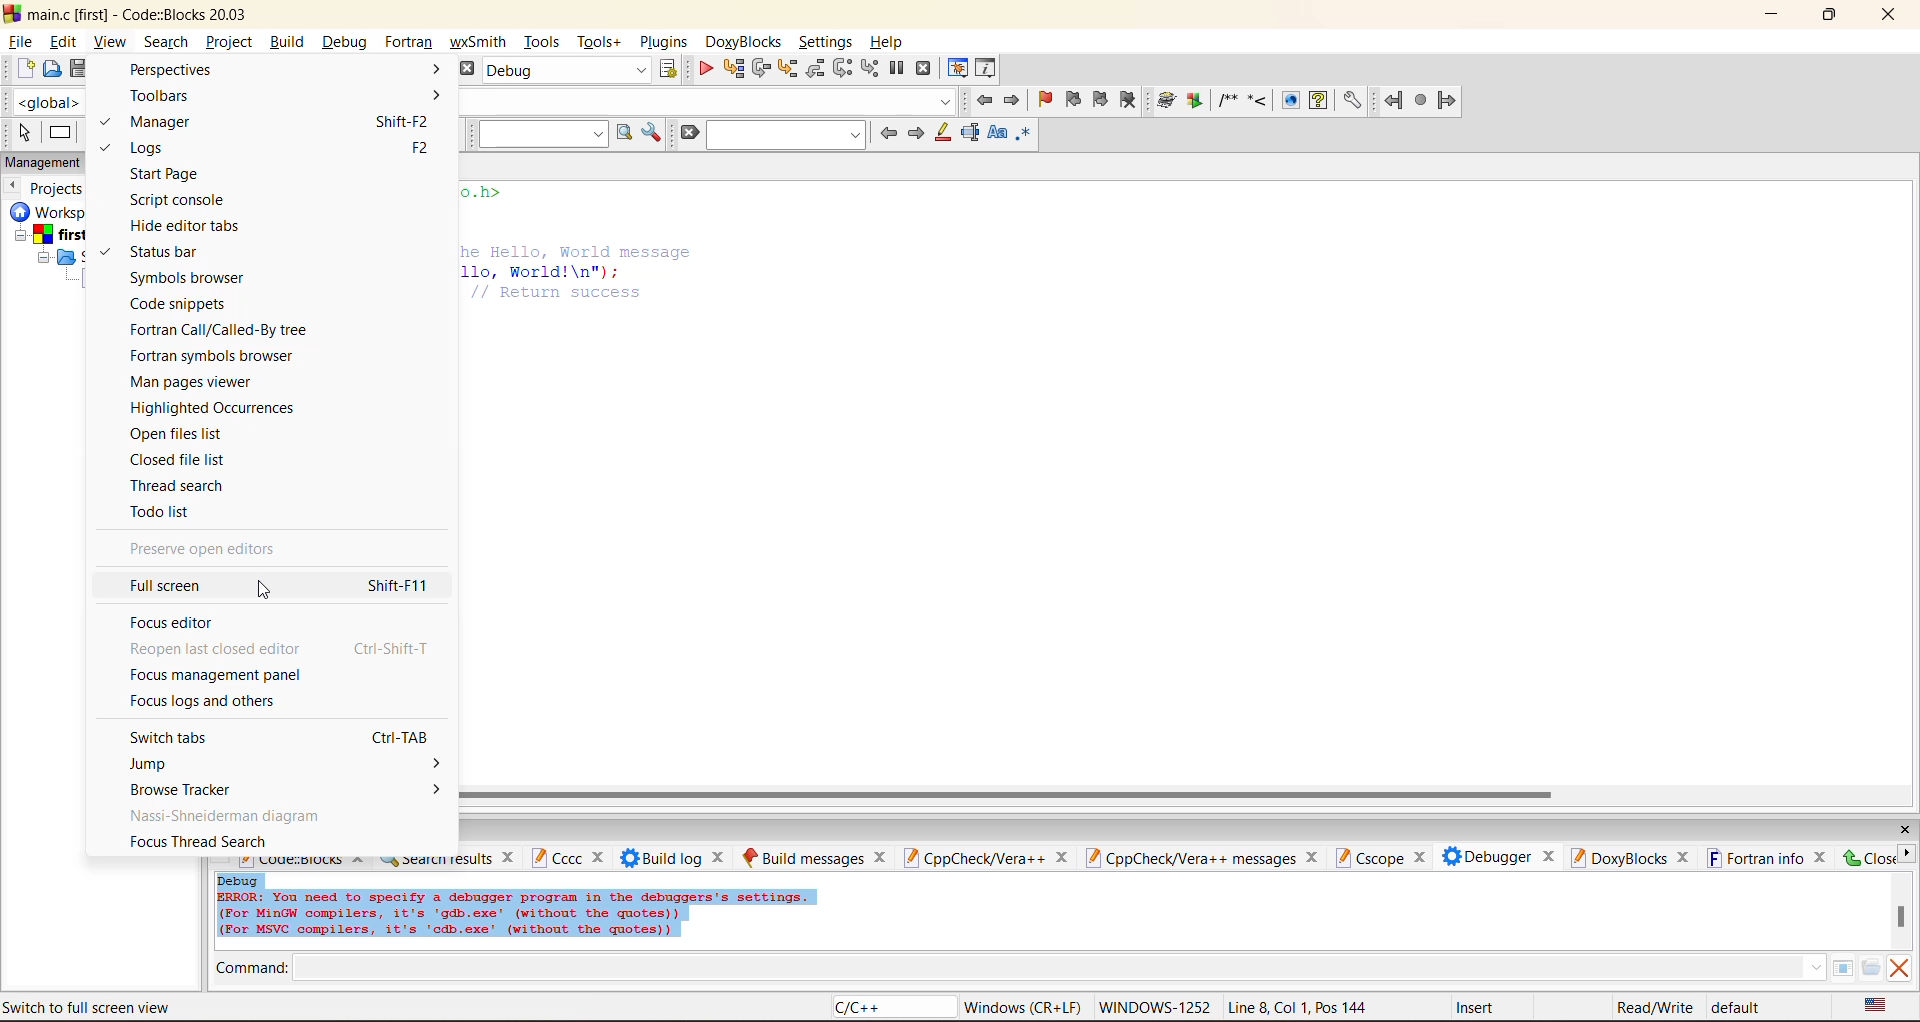  Describe the element at coordinates (1154, 1008) in the screenshot. I see `'WINDOWS-1252` at that location.